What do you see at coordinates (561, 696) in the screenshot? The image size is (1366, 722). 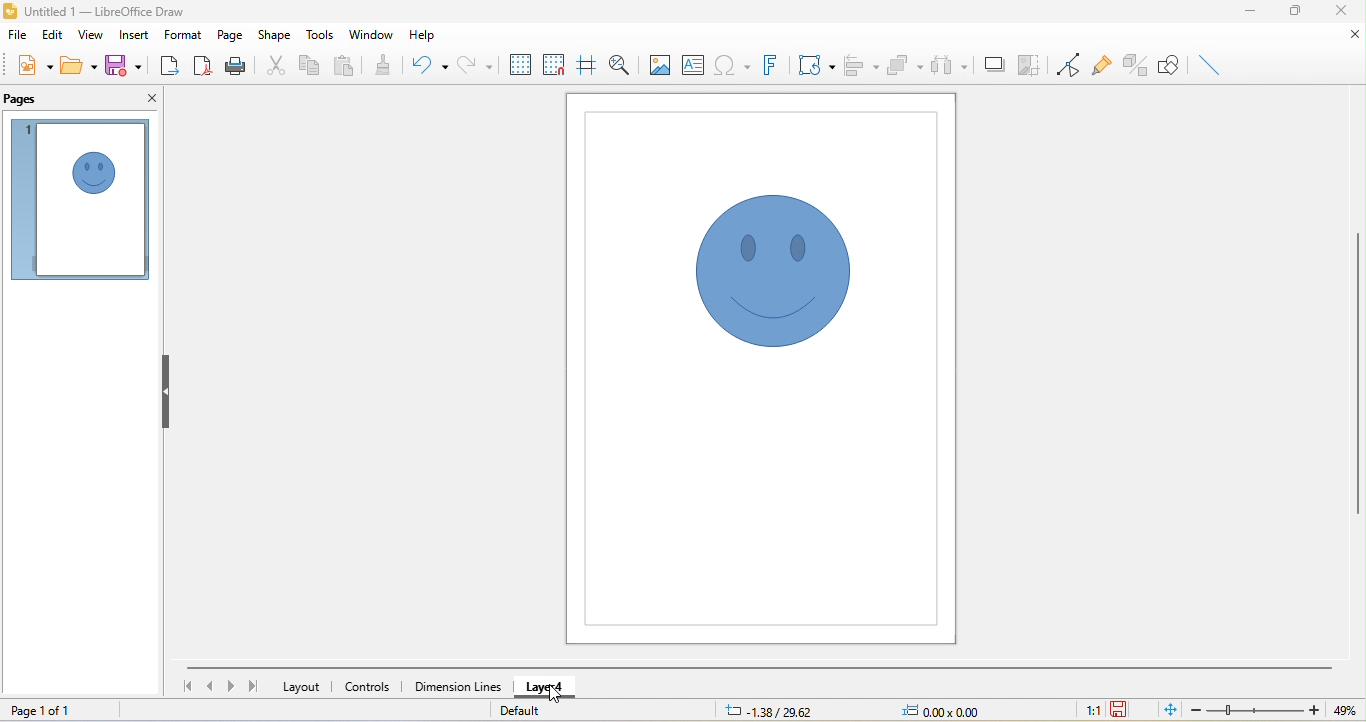 I see `cursor` at bounding box center [561, 696].